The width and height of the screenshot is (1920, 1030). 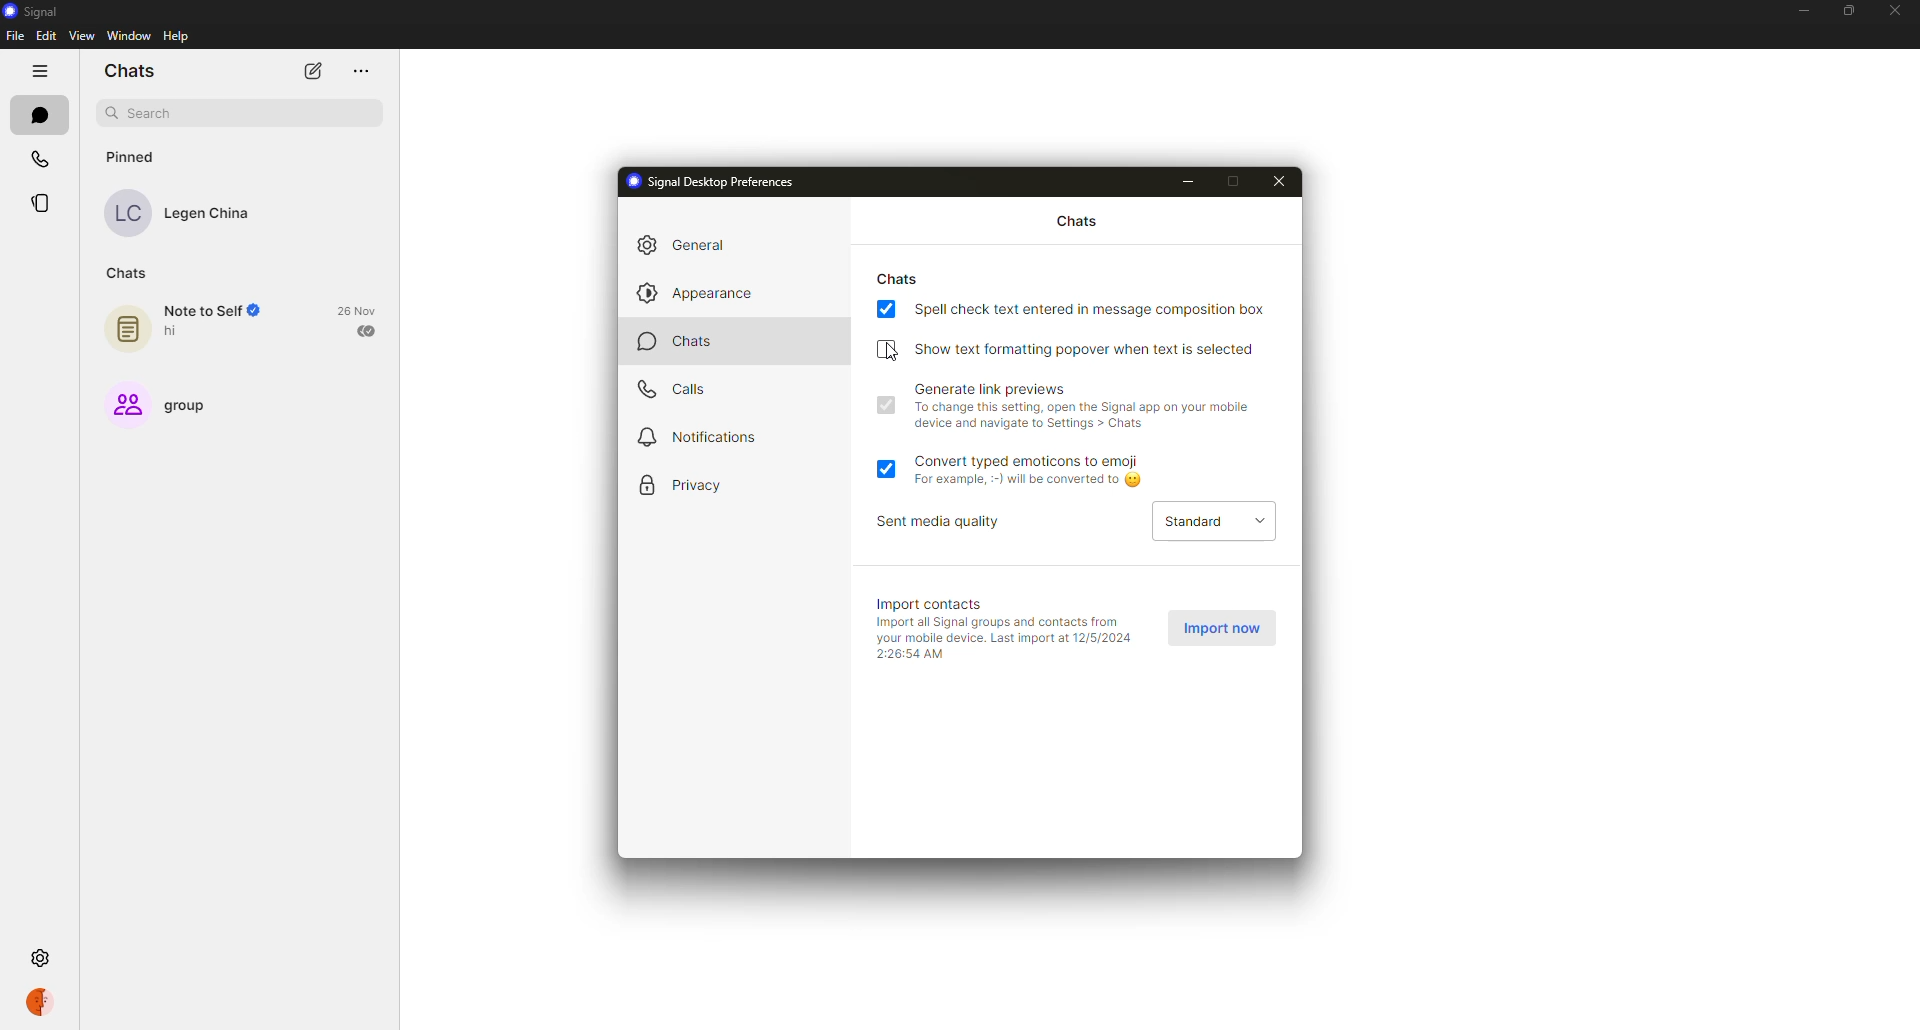 What do you see at coordinates (900, 277) in the screenshot?
I see `chats` at bounding box center [900, 277].